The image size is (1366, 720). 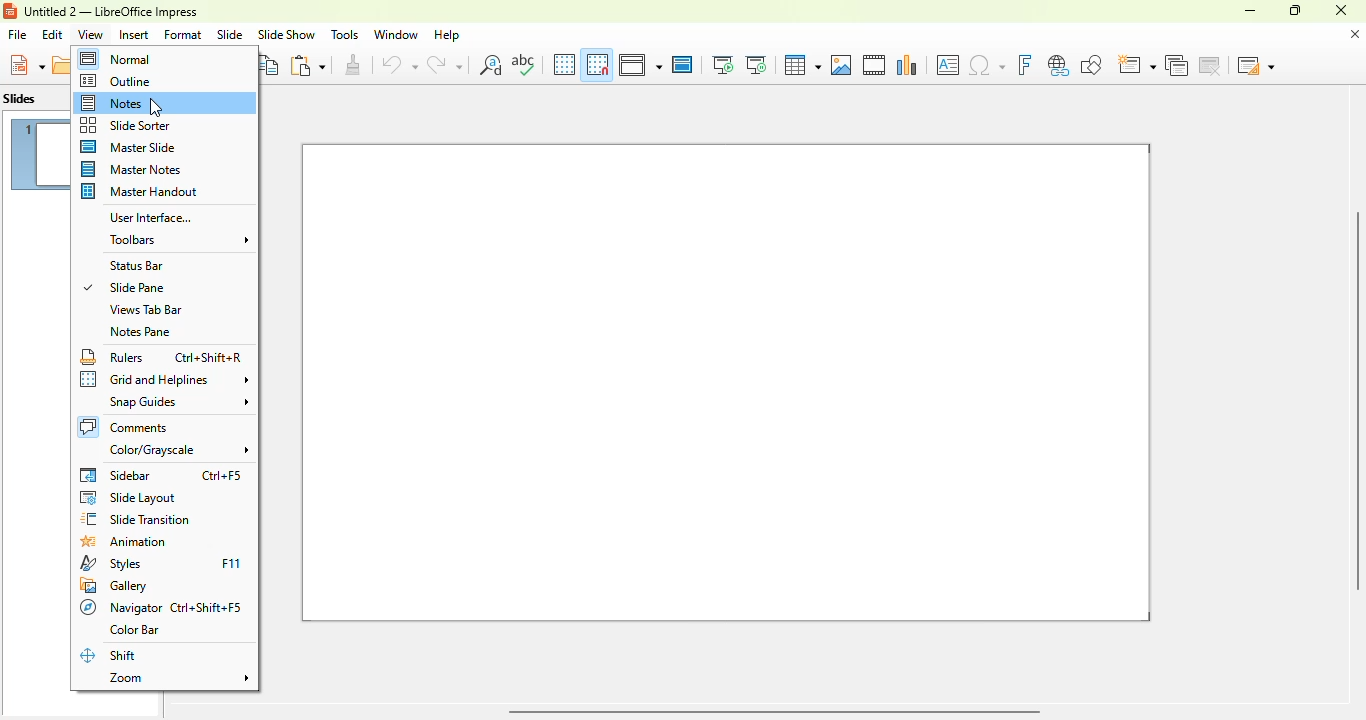 What do you see at coordinates (447, 35) in the screenshot?
I see `help` at bounding box center [447, 35].